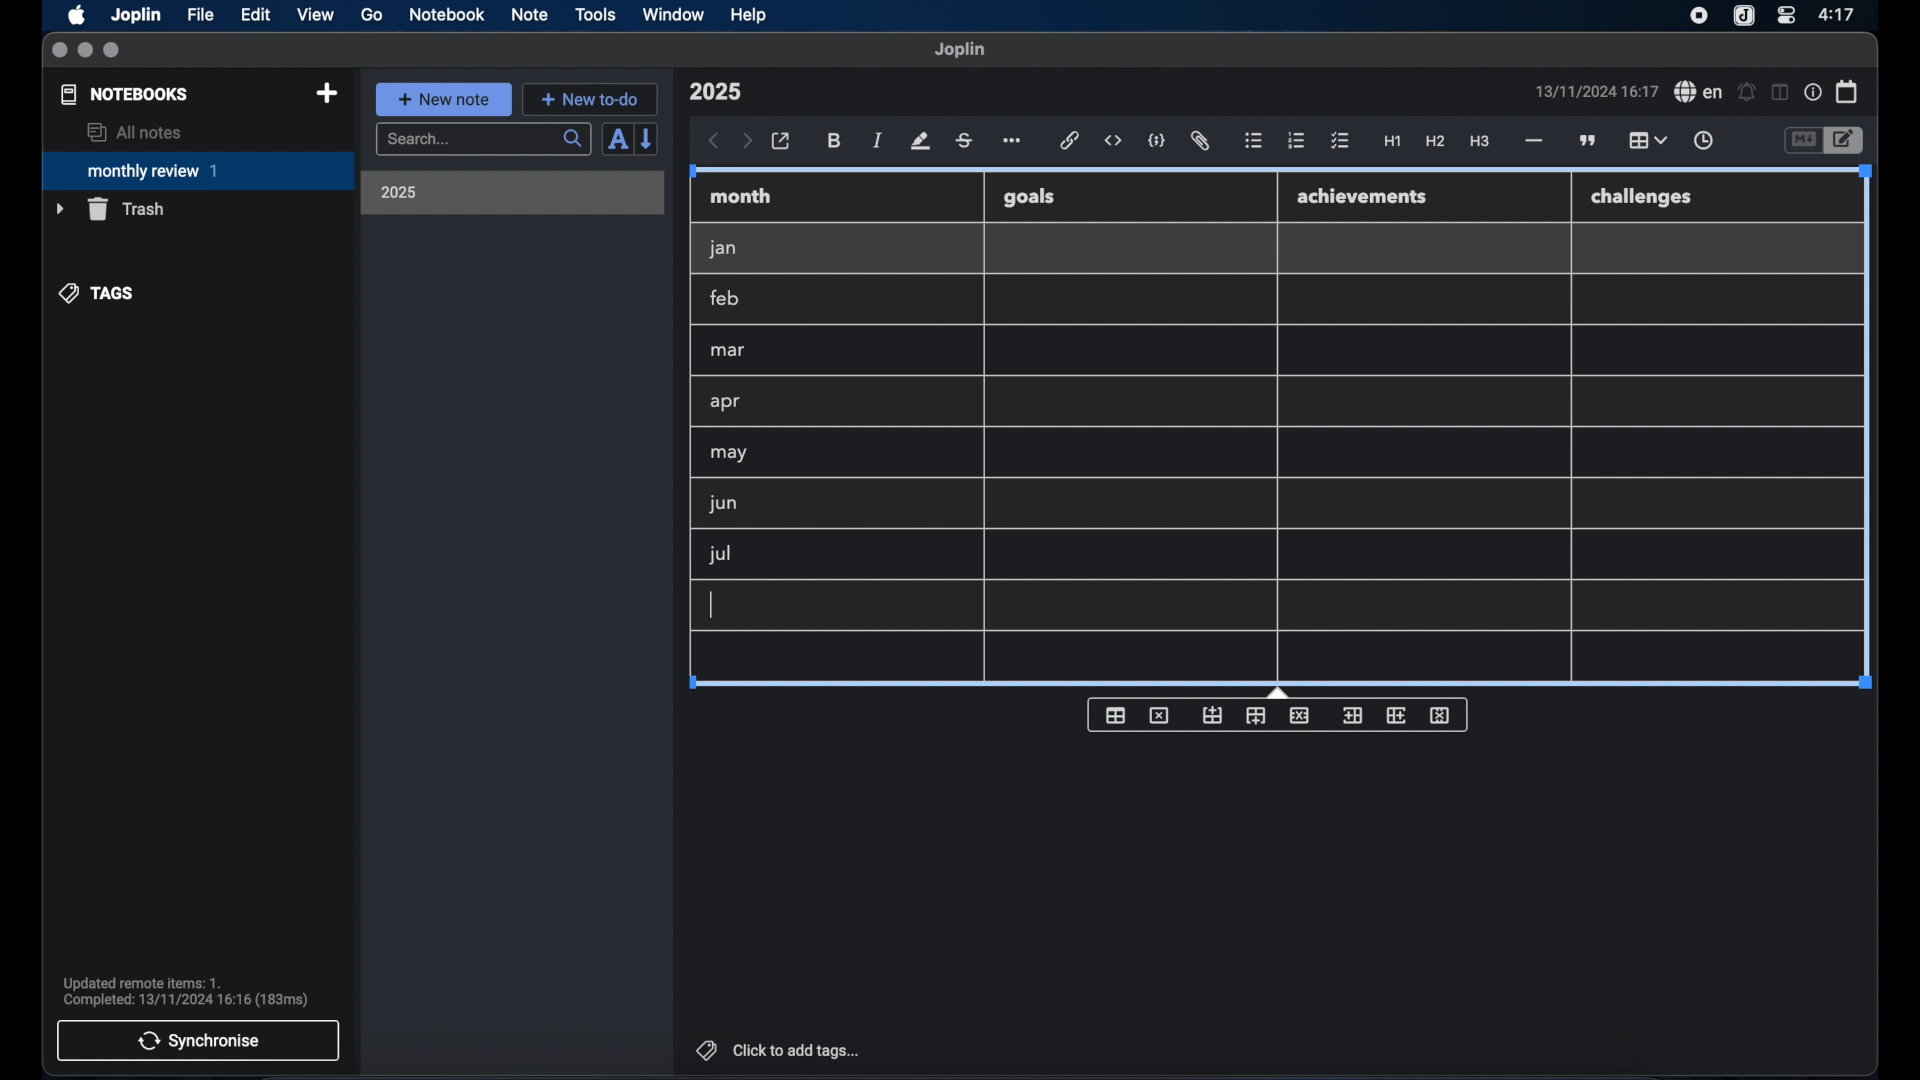 The height and width of the screenshot is (1080, 1920). I want to click on toggle editor, so click(1847, 141).